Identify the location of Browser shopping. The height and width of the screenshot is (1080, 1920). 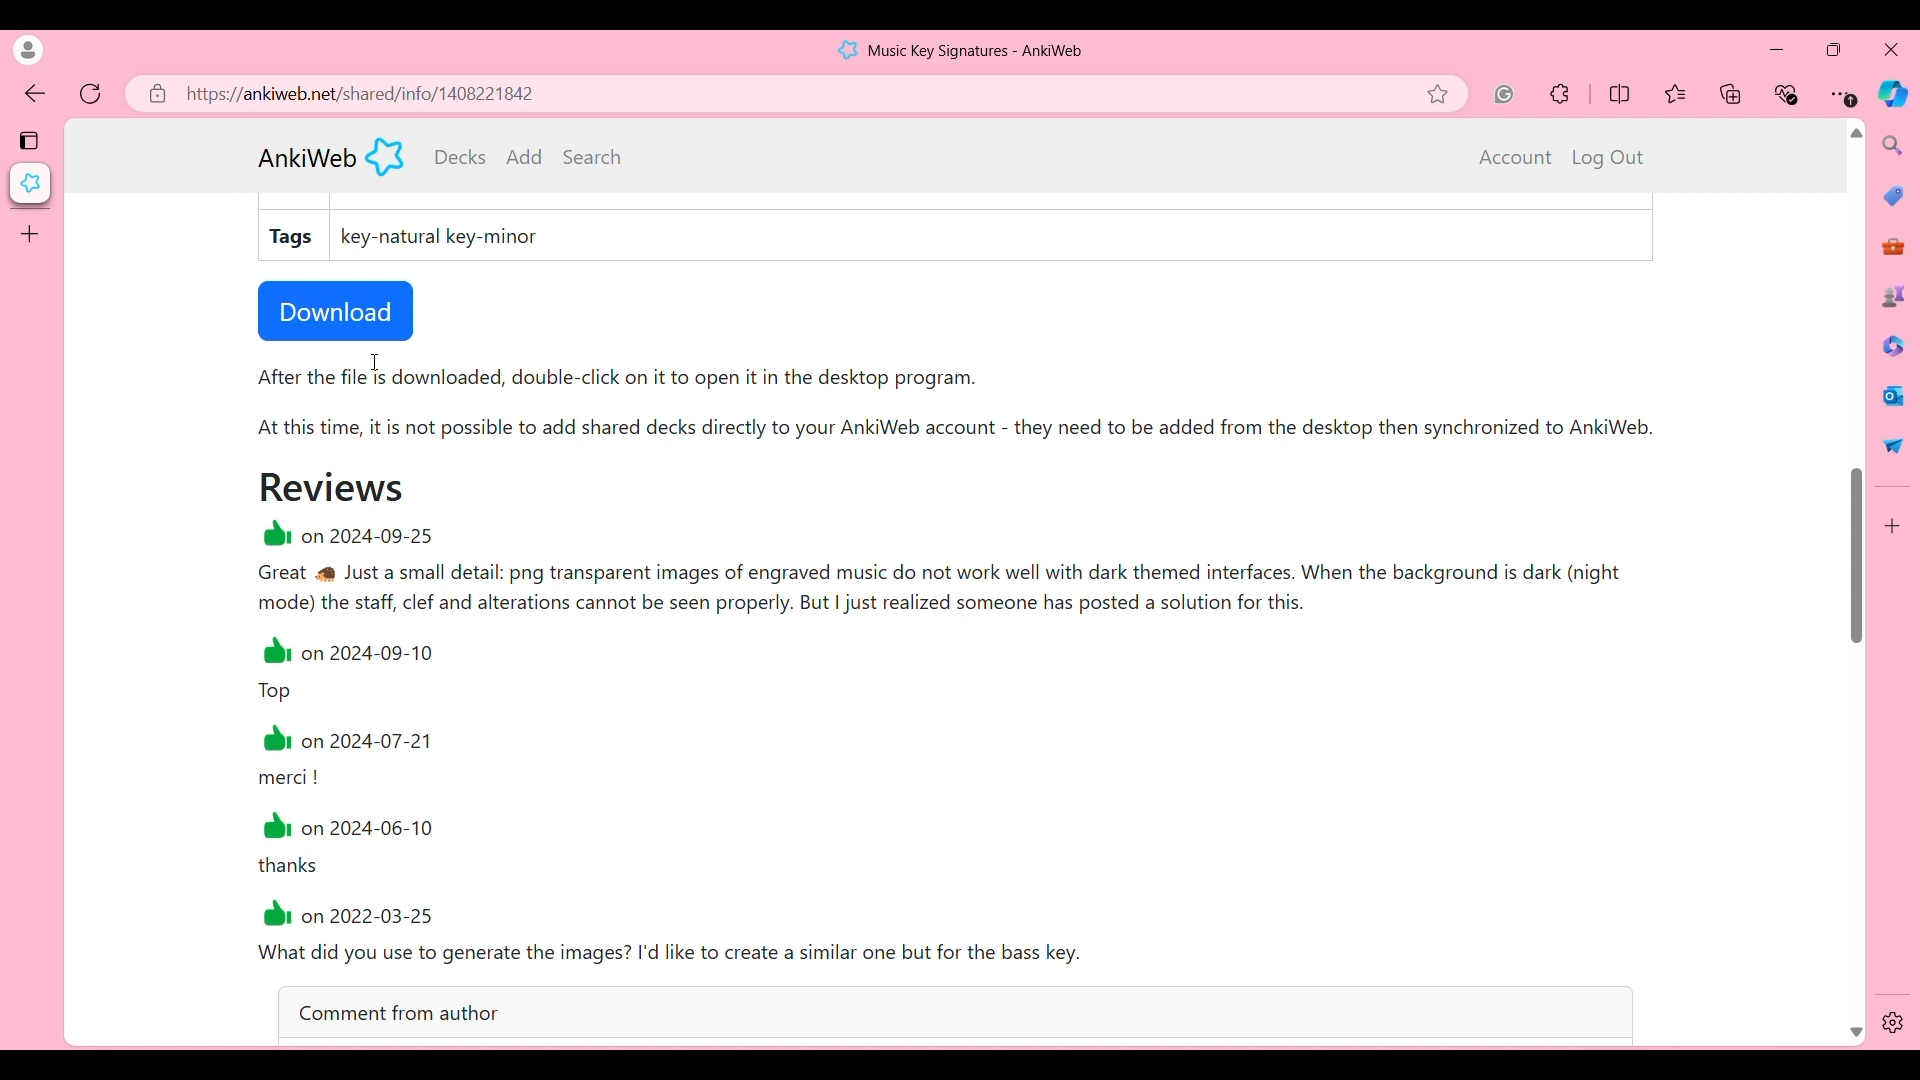
(1893, 195).